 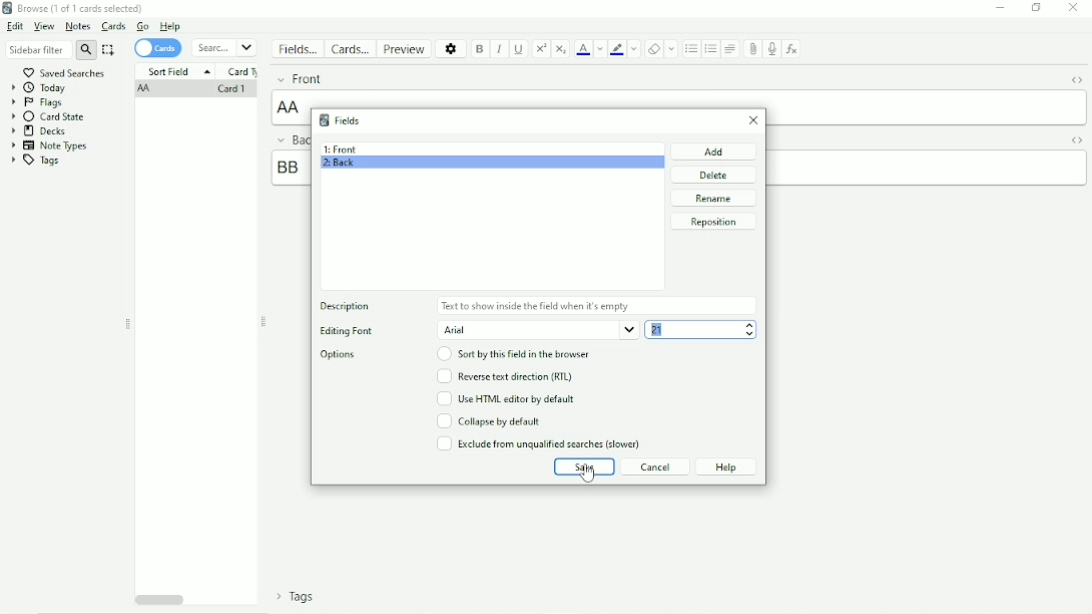 I want to click on Ordered list, so click(x=710, y=50).